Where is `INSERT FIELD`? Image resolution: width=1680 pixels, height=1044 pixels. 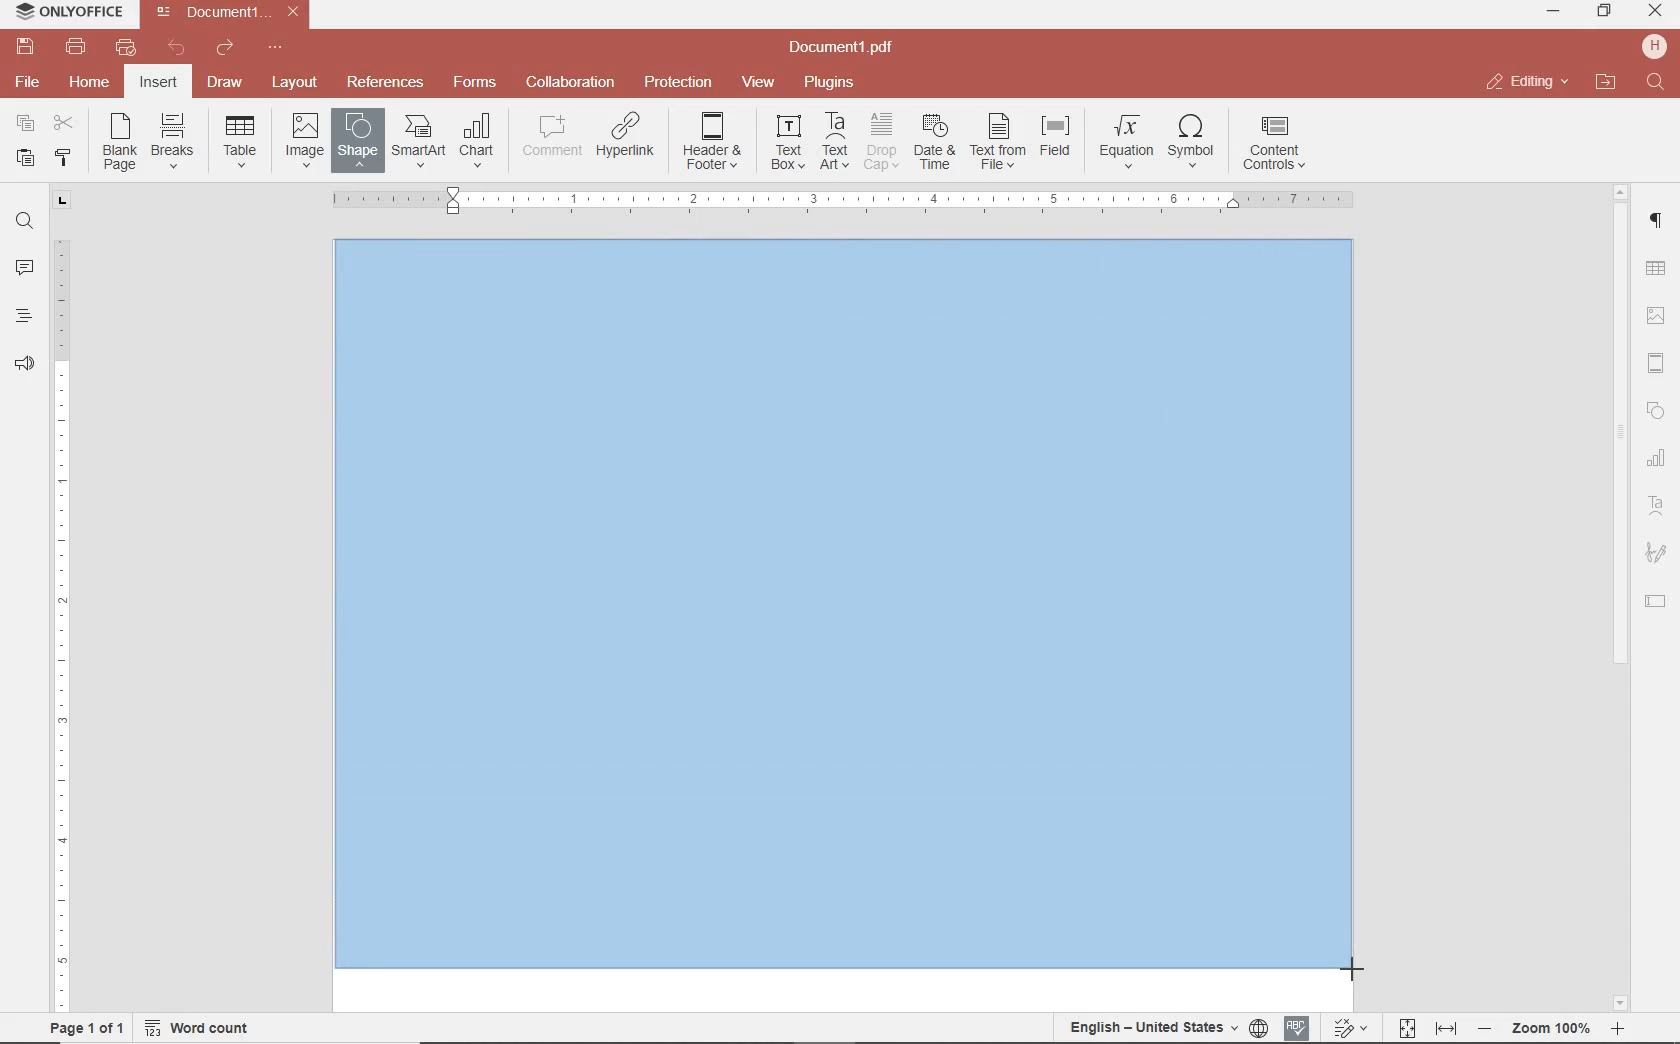 INSERT FIELD is located at coordinates (1057, 136).